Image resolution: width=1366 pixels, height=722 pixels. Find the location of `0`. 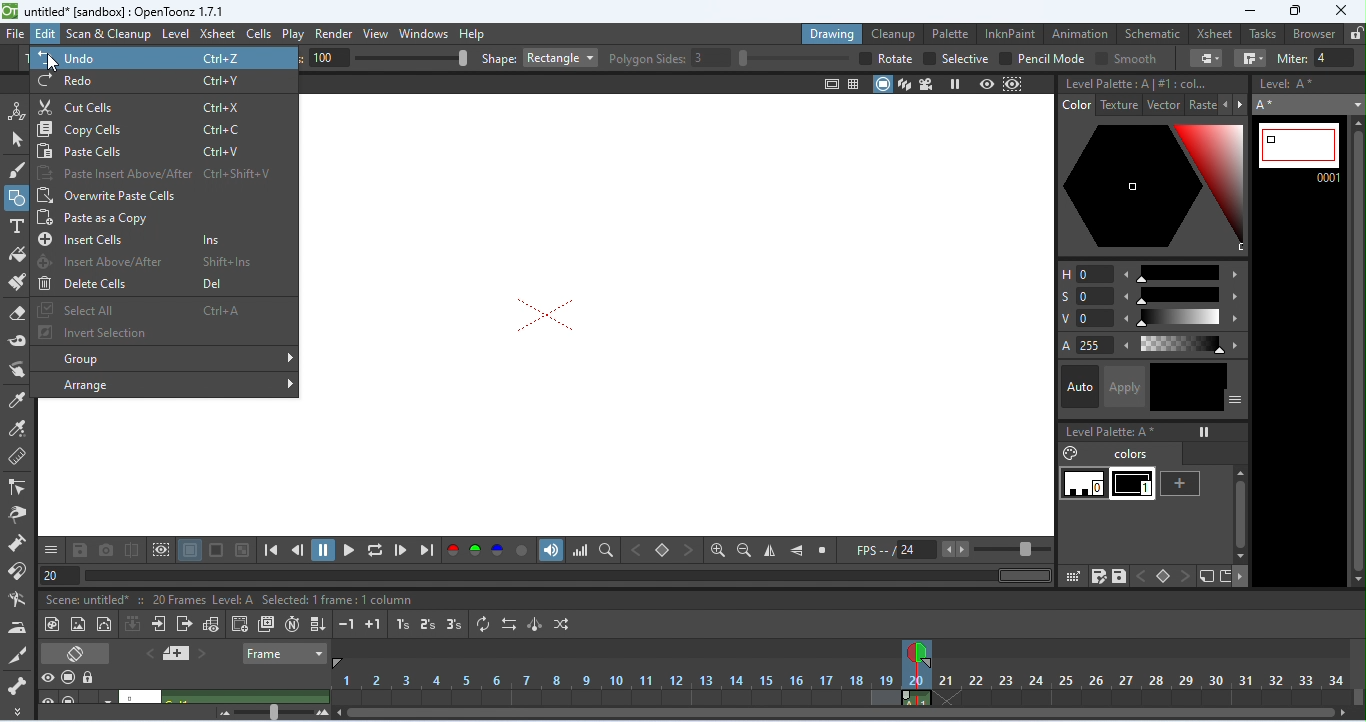

0 is located at coordinates (1081, 483).